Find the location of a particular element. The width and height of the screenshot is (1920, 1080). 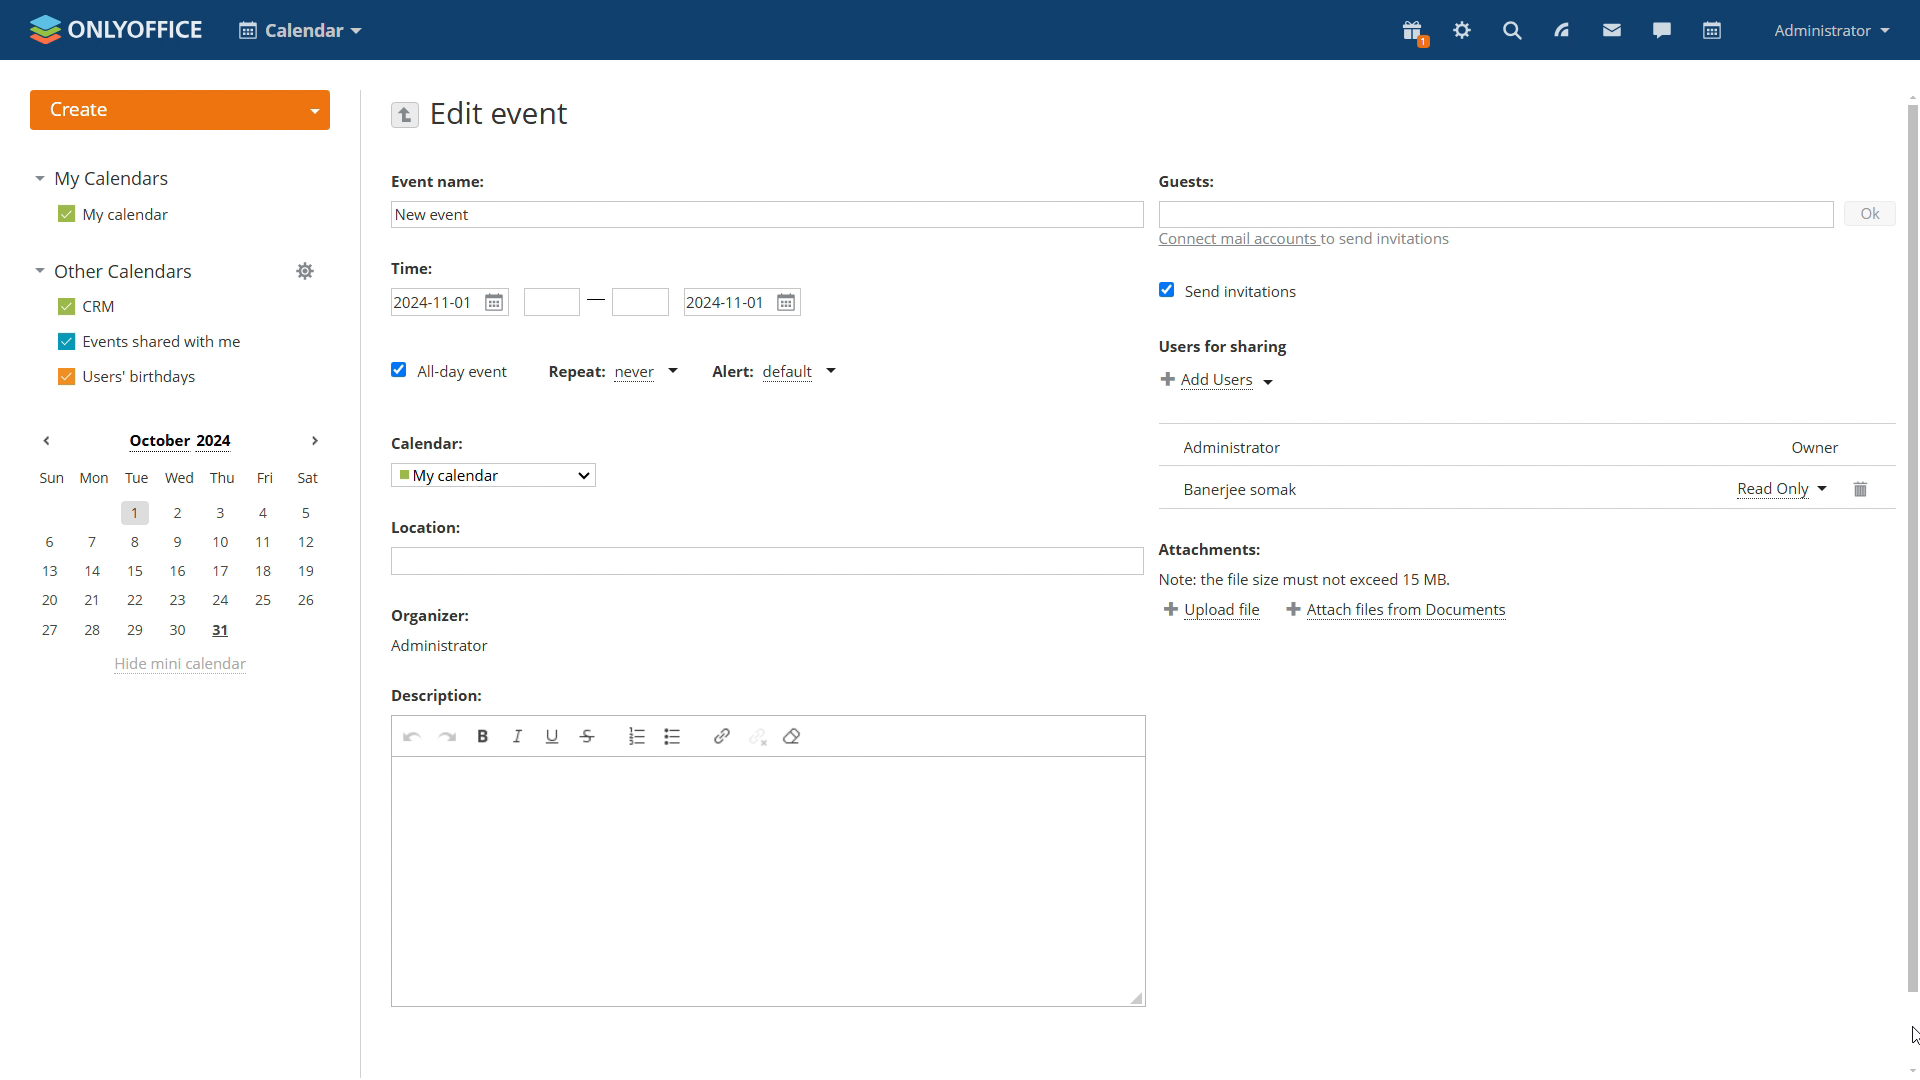

crm is located at coordinates (88, 306).